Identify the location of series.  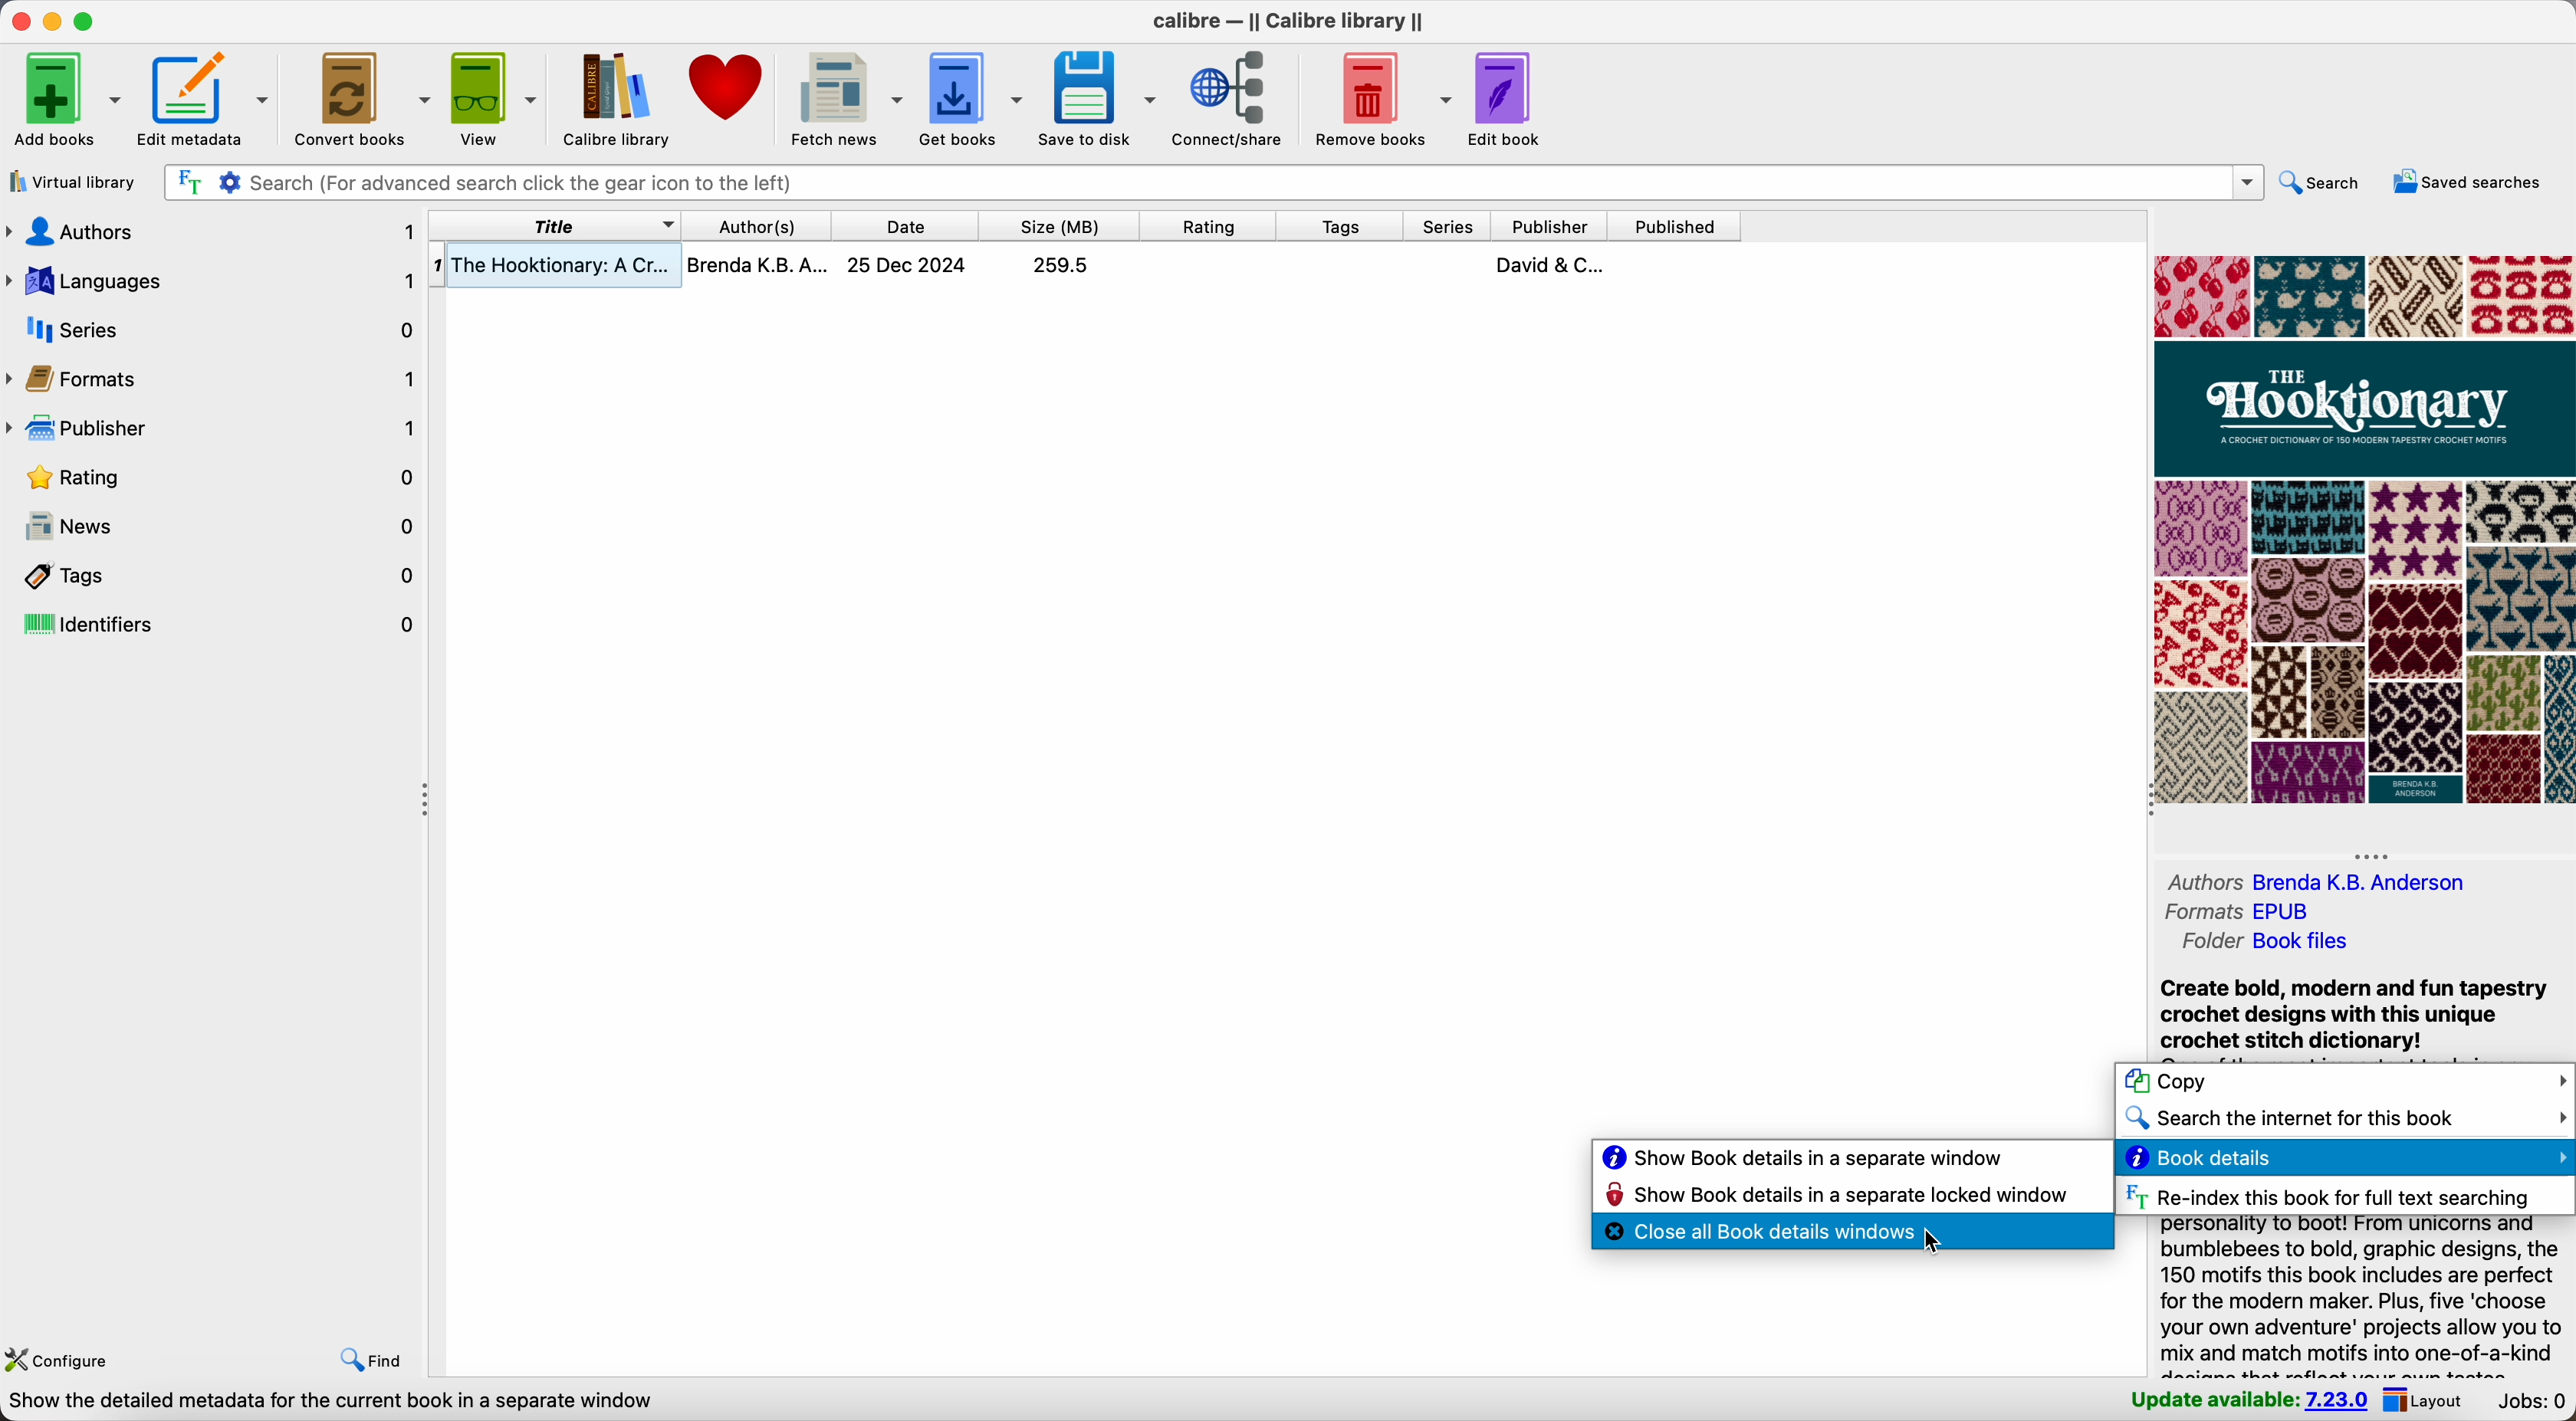
(1444, 226).